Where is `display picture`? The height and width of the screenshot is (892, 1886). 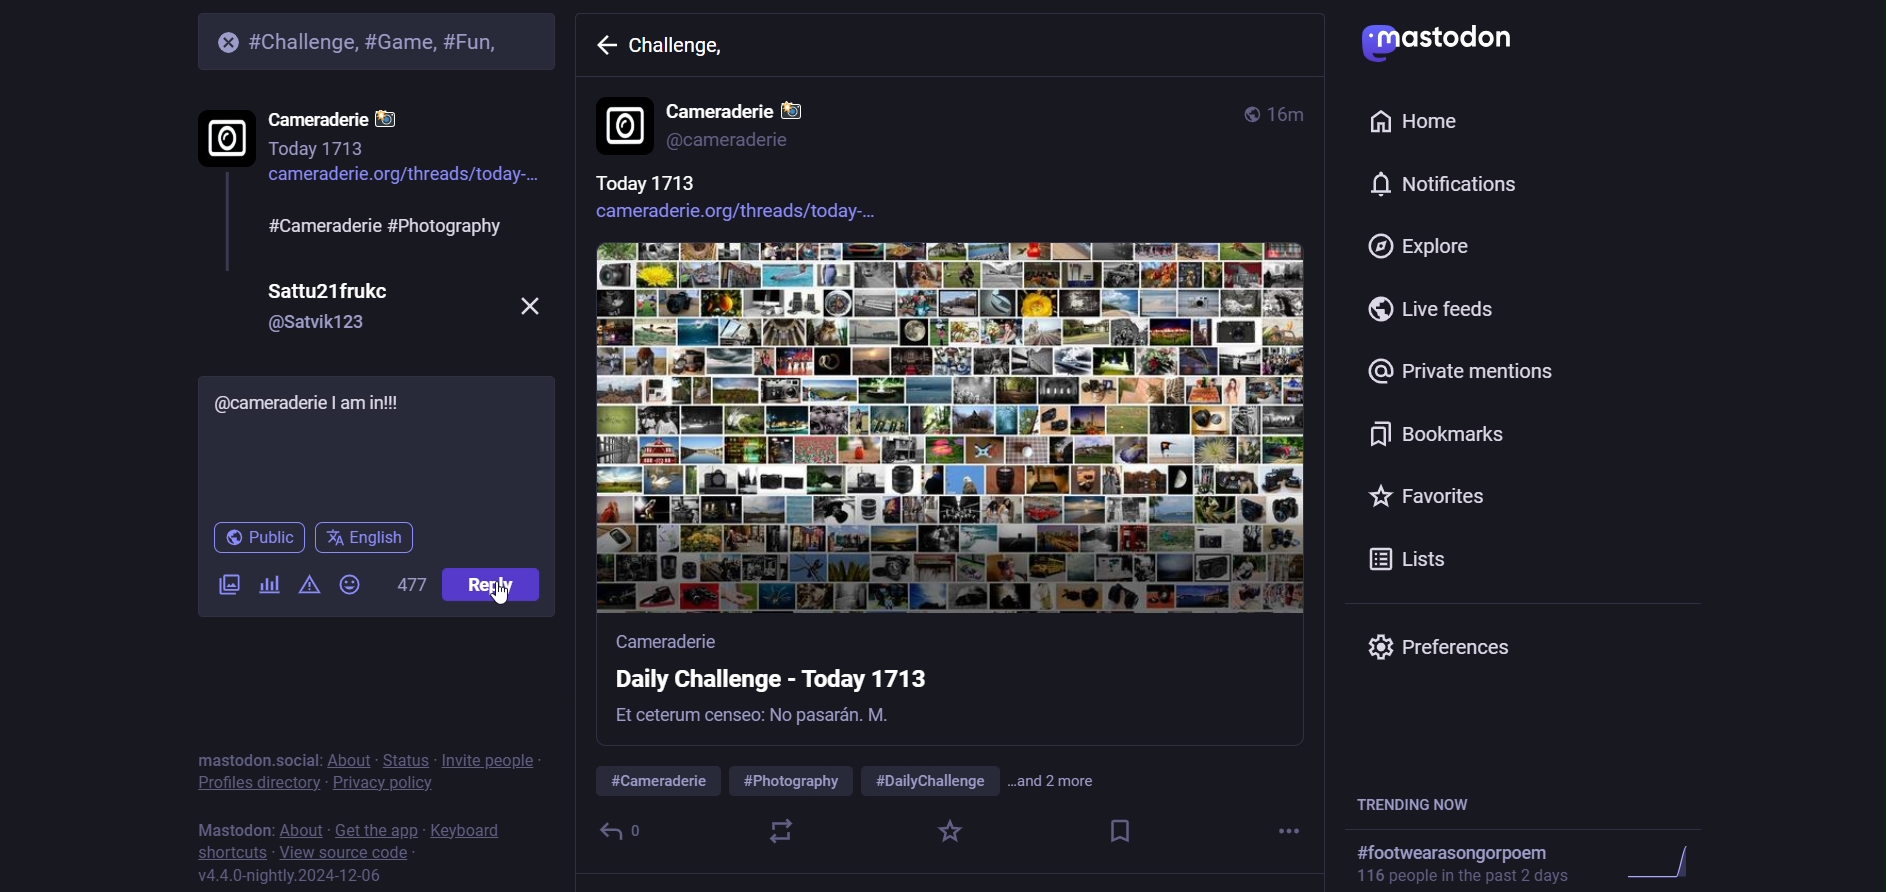
display picture is located at coordinates (625, 122).